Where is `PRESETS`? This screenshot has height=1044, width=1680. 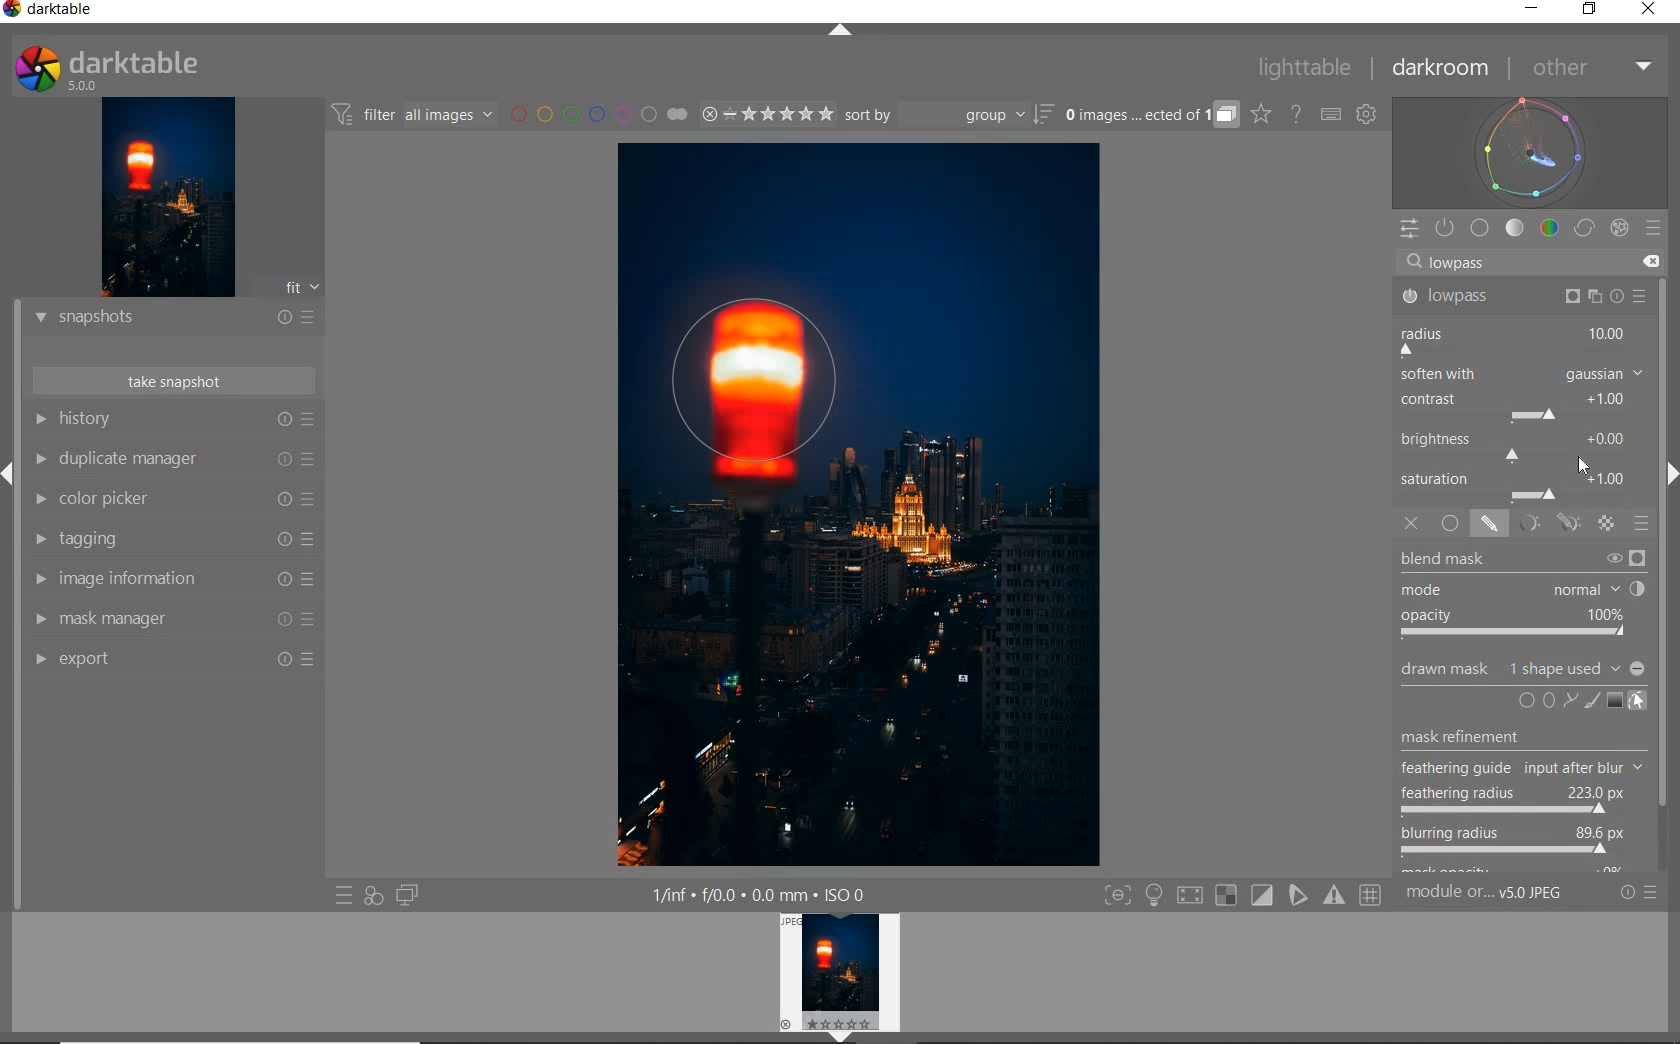 PRESETS is located at coordinates (1655, 230).